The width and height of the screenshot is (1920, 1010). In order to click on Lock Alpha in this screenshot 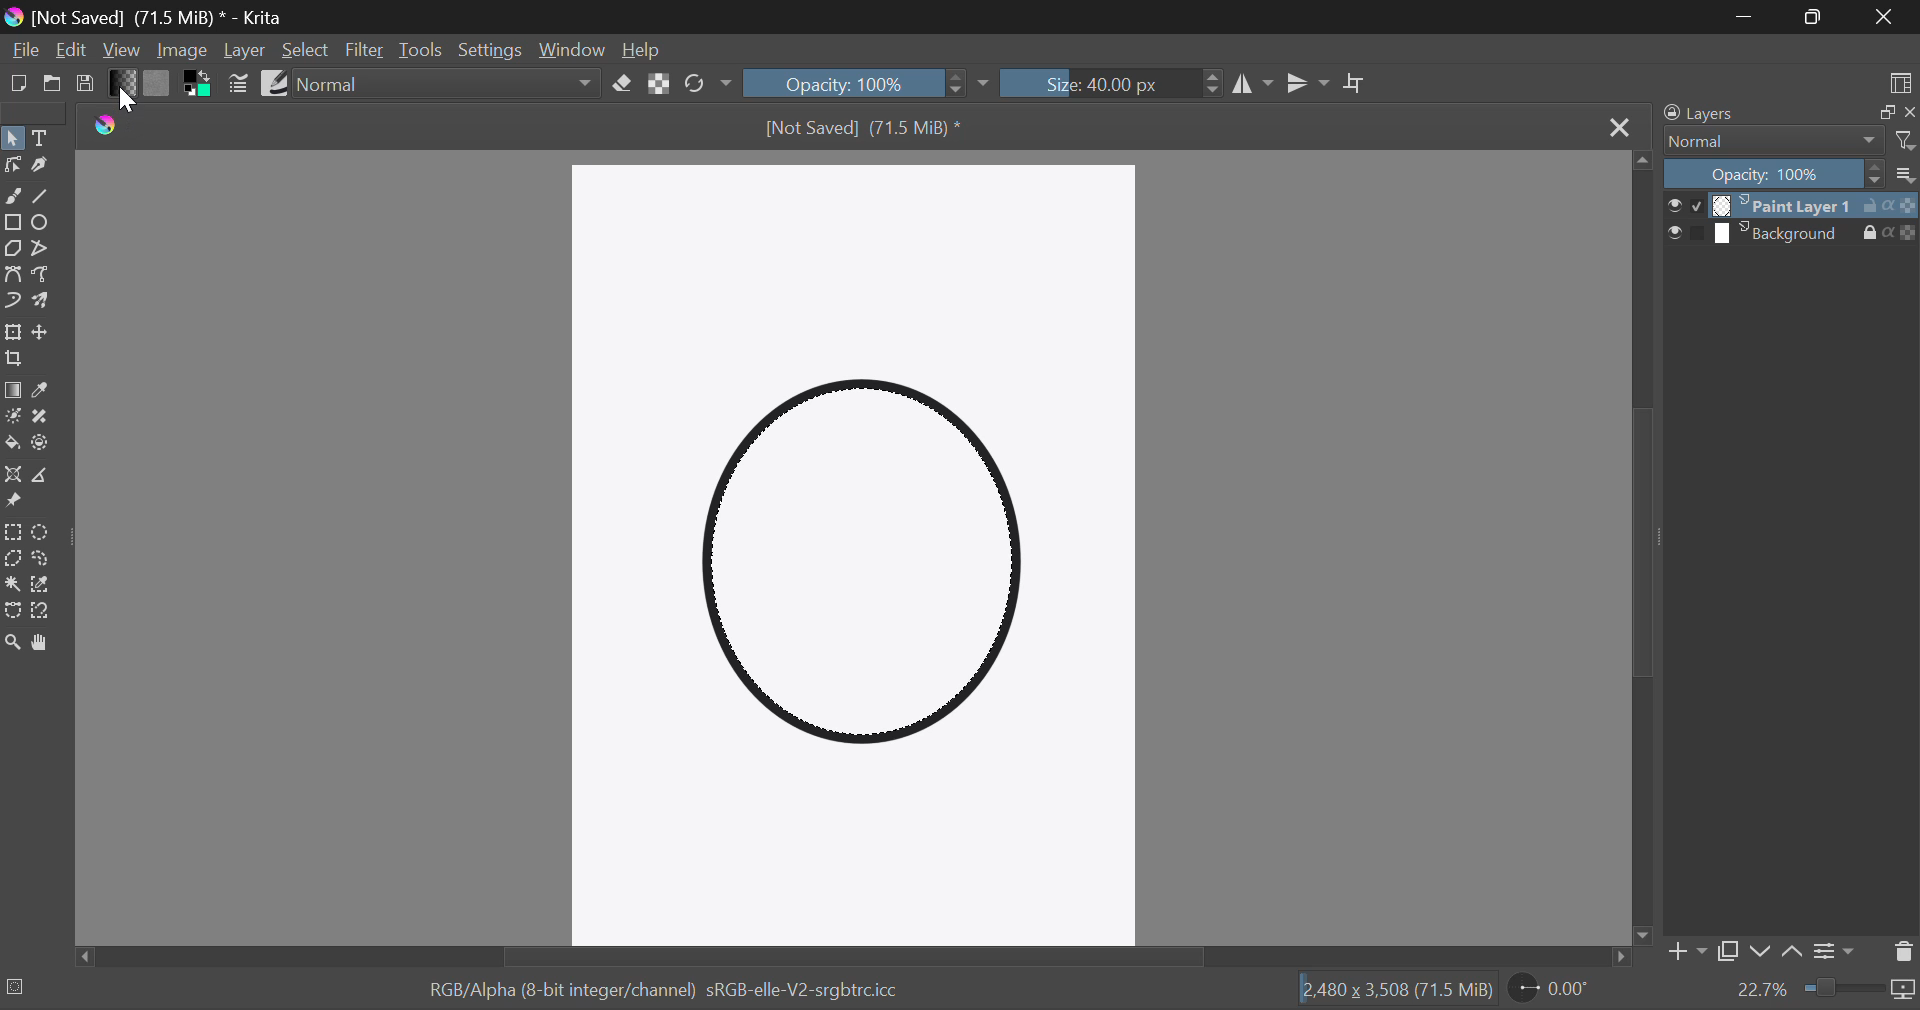, I will do `click(661, 84)`.